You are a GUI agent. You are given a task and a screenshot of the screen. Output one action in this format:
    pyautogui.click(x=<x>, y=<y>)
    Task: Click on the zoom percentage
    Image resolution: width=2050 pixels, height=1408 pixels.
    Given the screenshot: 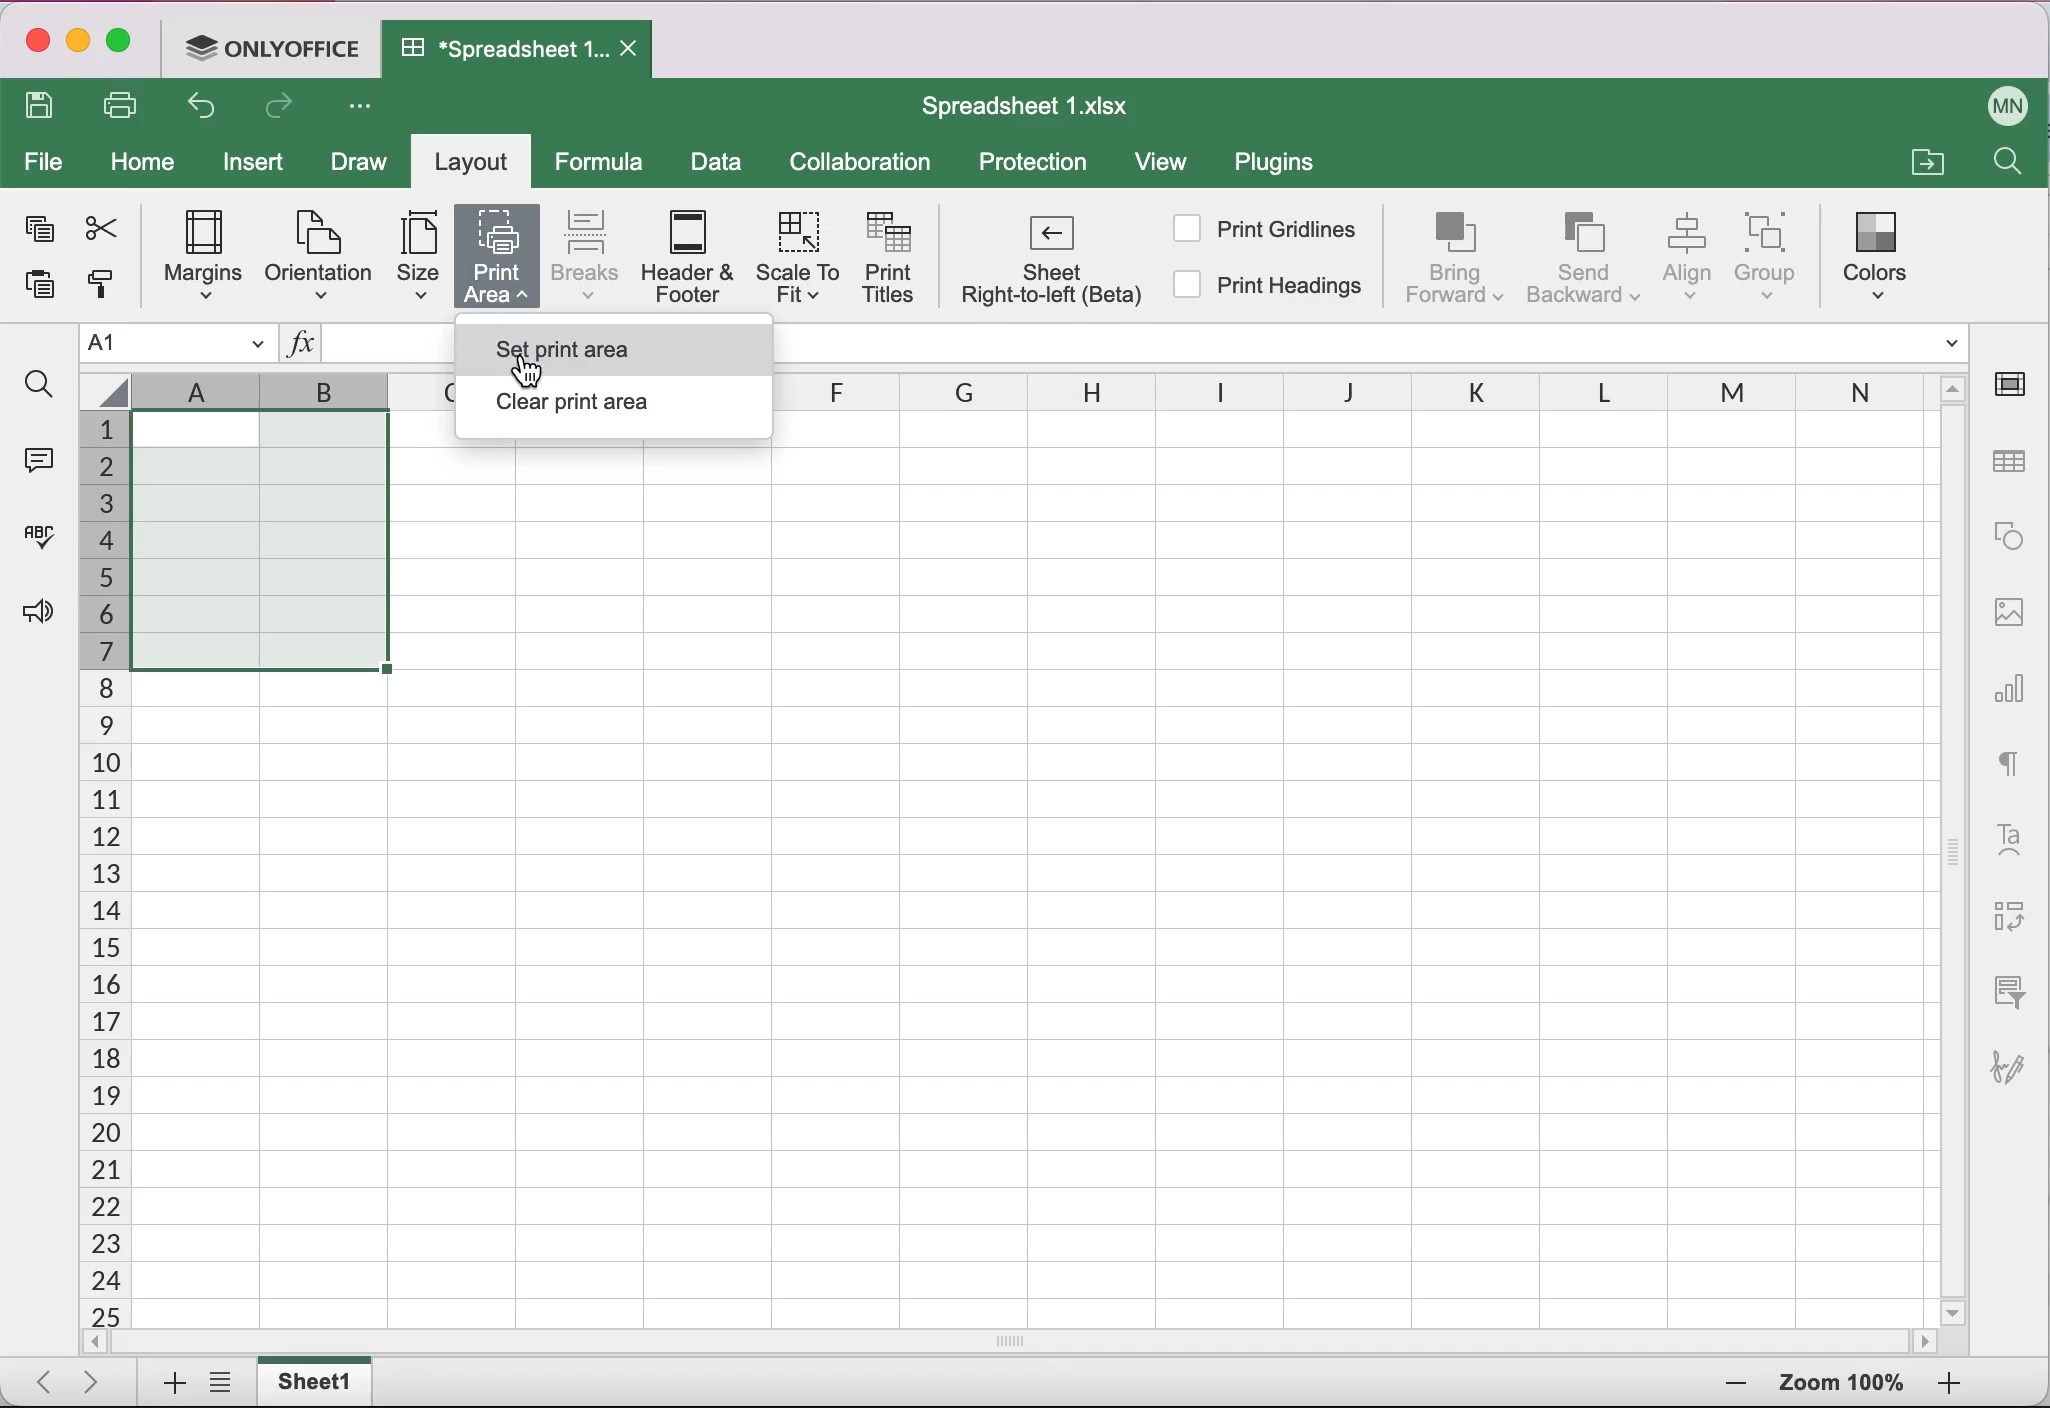 What is the action you would take?
    pyautogui.click(x=1842, y=1386)
    